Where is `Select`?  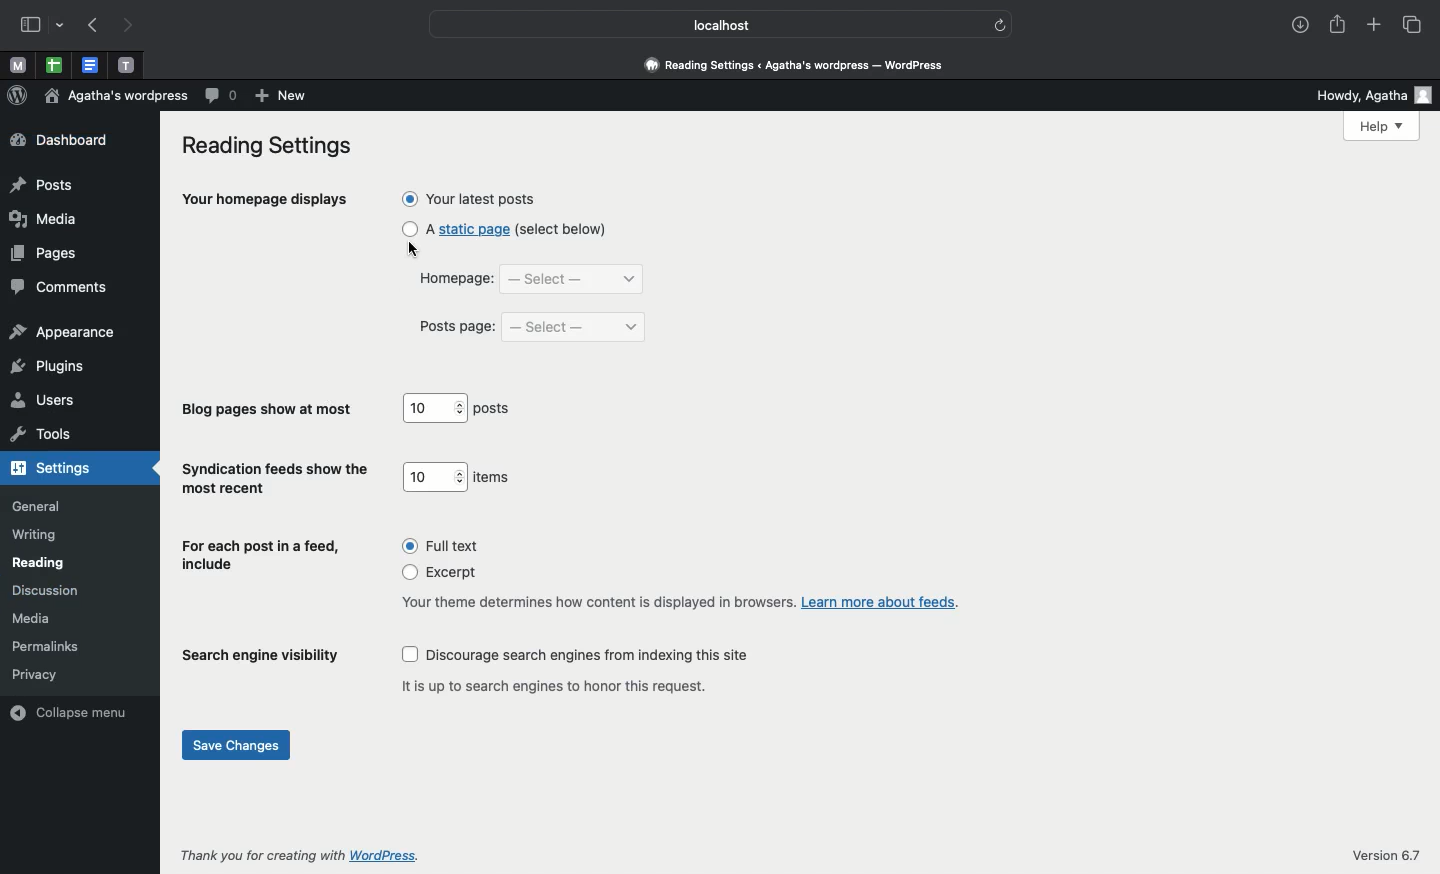
Select is located at coordinates (573, 280).